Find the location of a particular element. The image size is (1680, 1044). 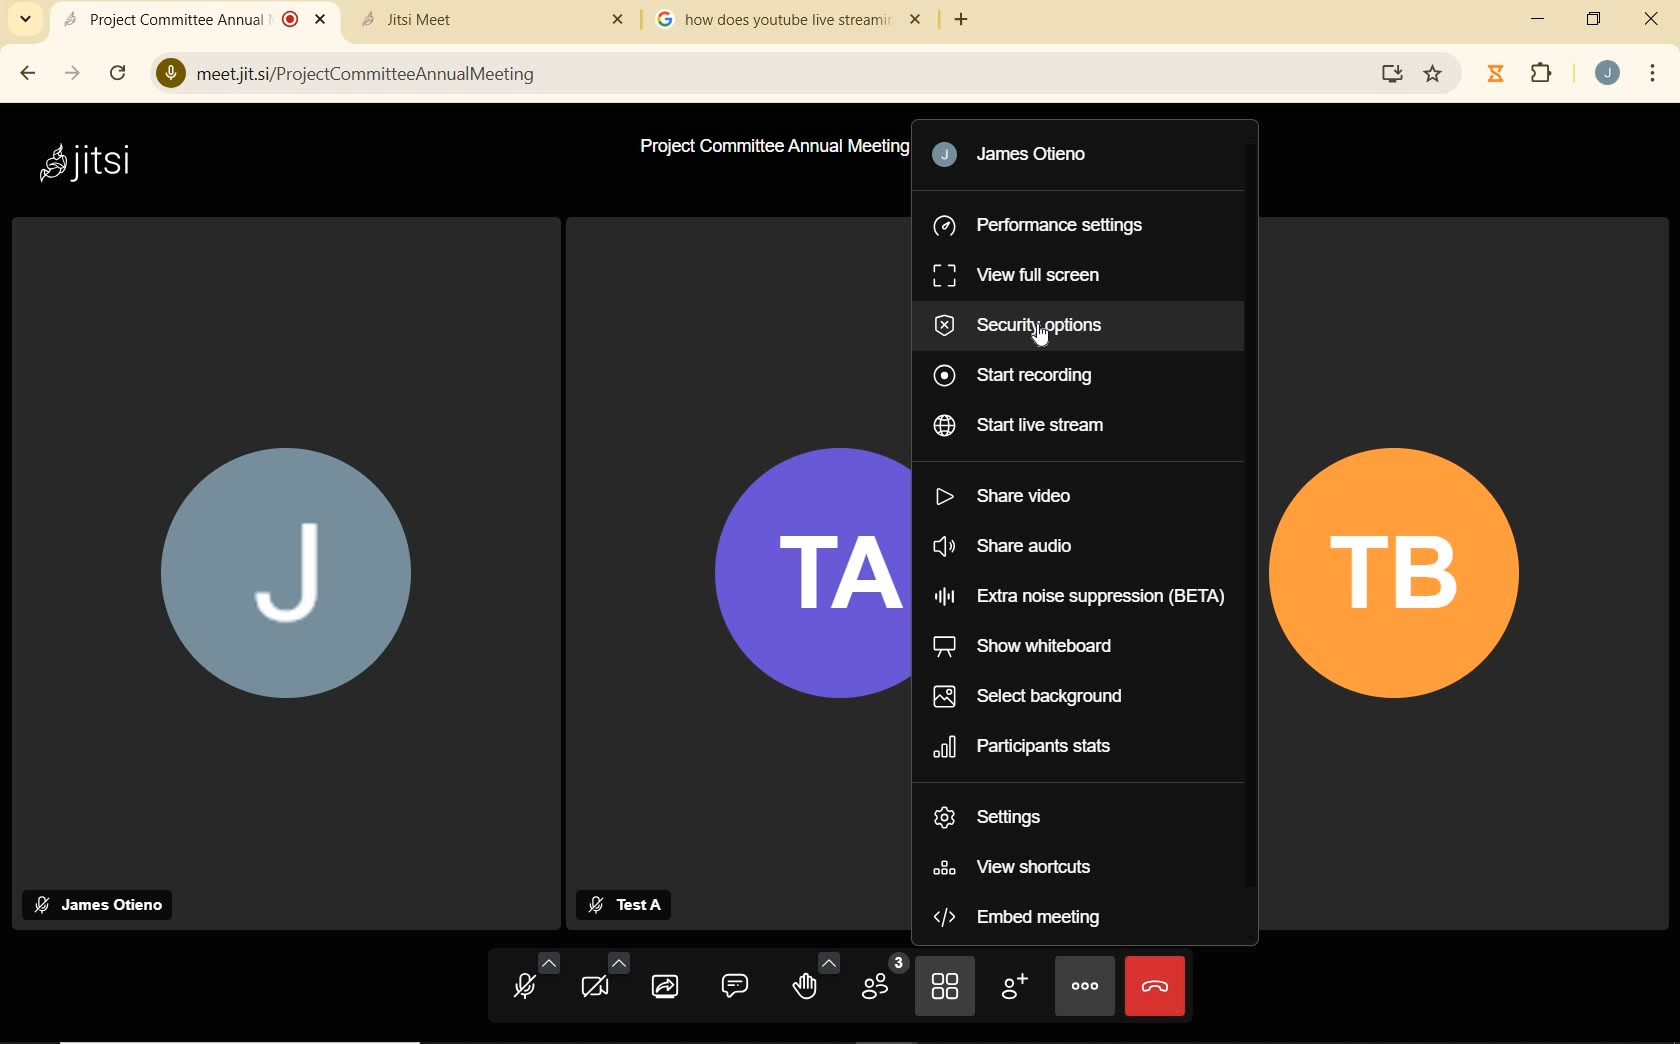

jitsi is located at coordinates (92, 163).